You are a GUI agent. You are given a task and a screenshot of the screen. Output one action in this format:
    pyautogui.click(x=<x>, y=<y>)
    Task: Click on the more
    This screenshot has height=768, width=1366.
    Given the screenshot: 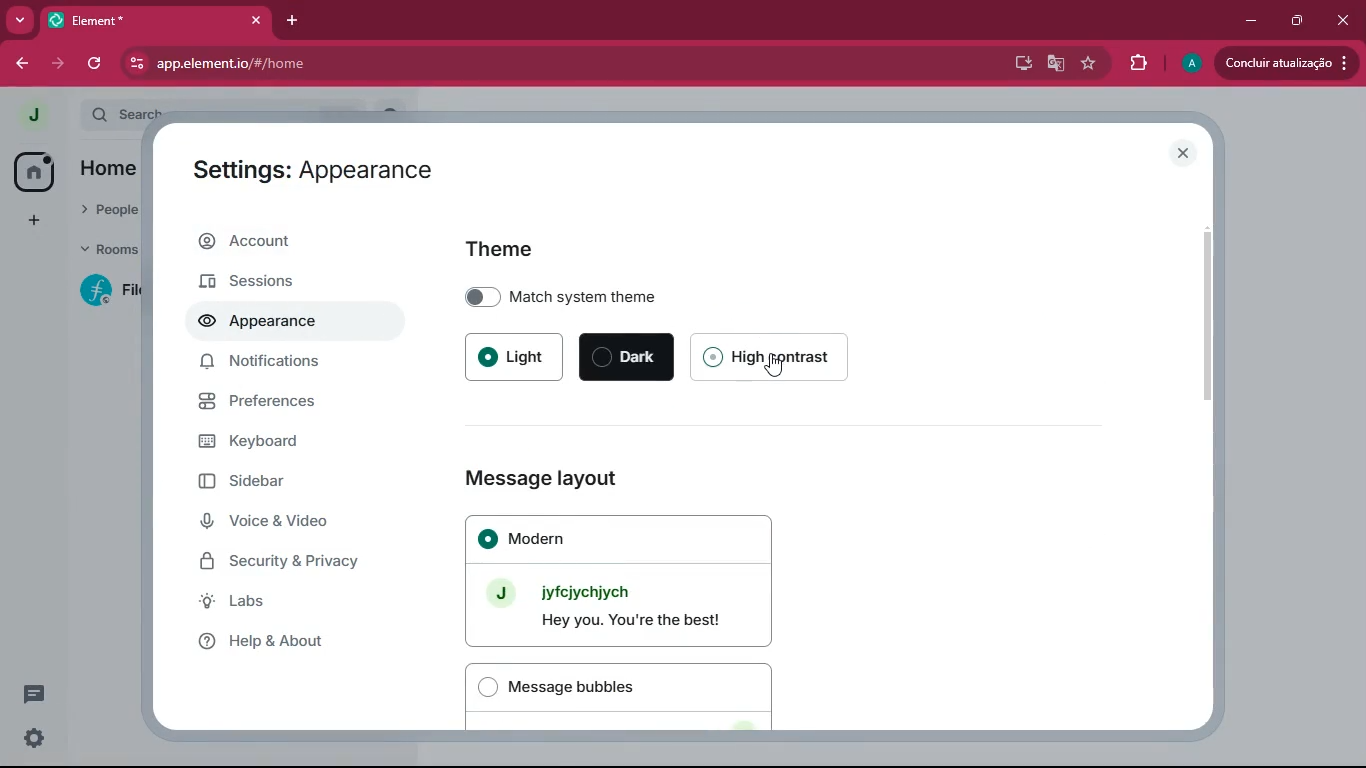 What is the action you would take?
    pyautogui.click(x=21, y=19)
    